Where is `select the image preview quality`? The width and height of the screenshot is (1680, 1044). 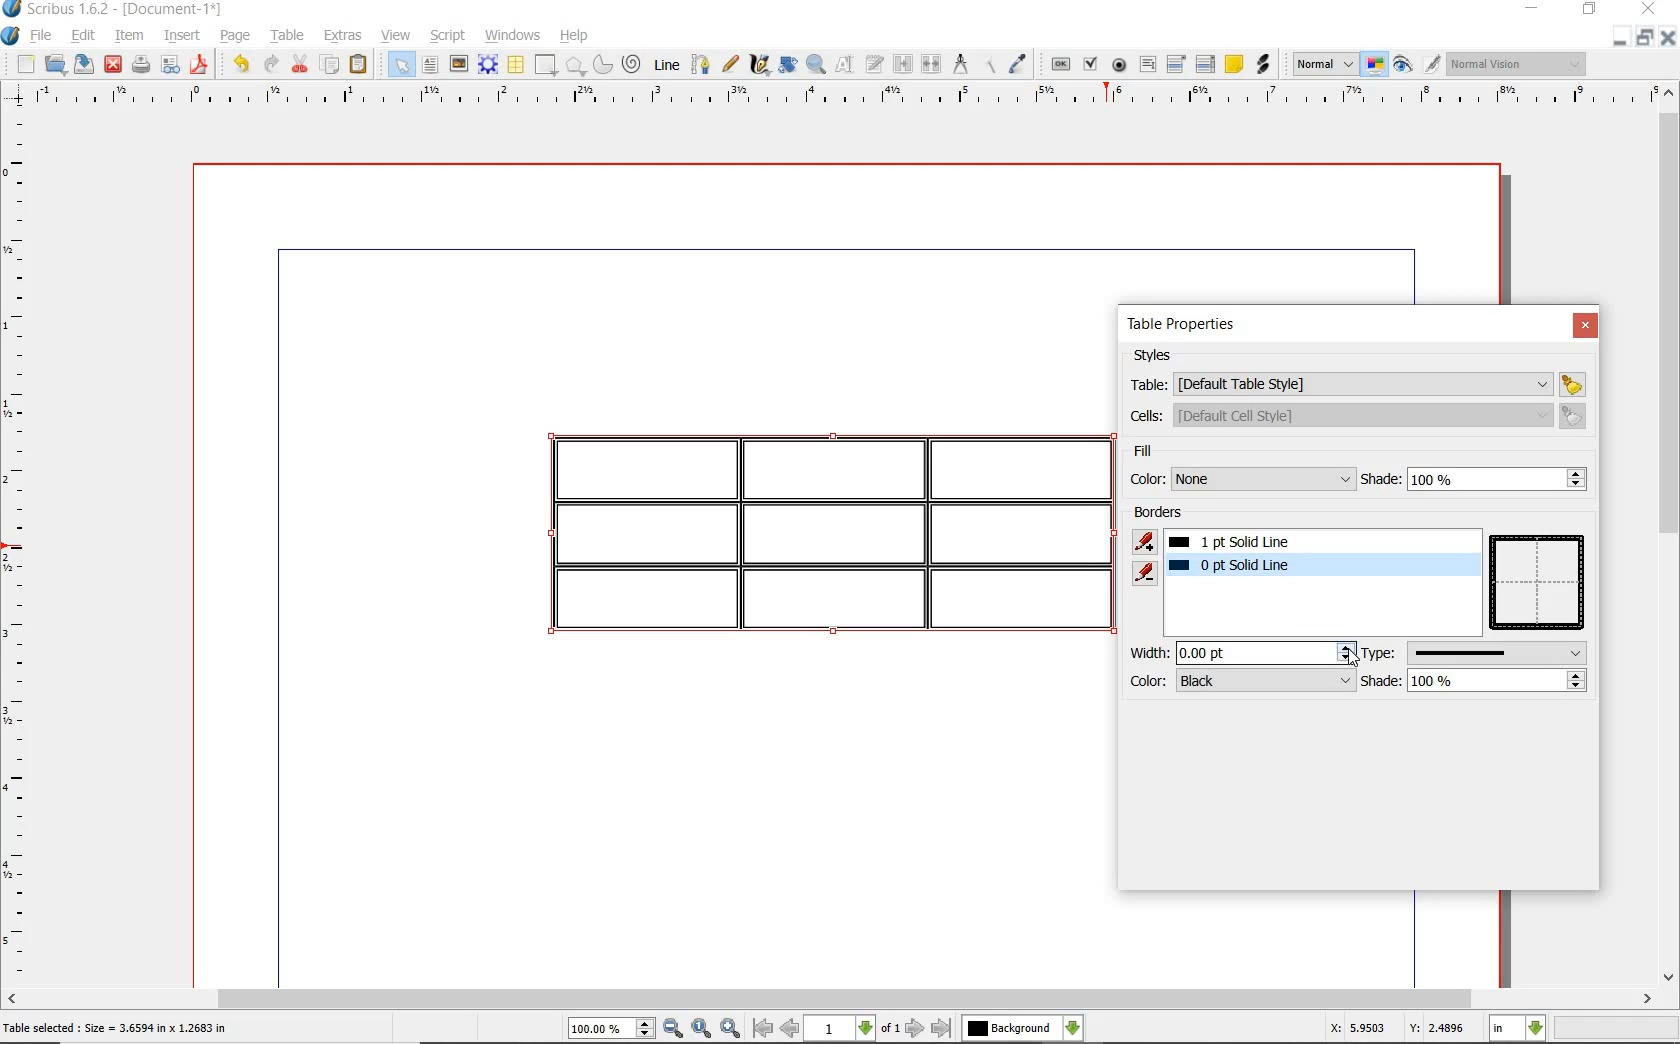 select the image preview quality is located at coordinates (1319, 64).